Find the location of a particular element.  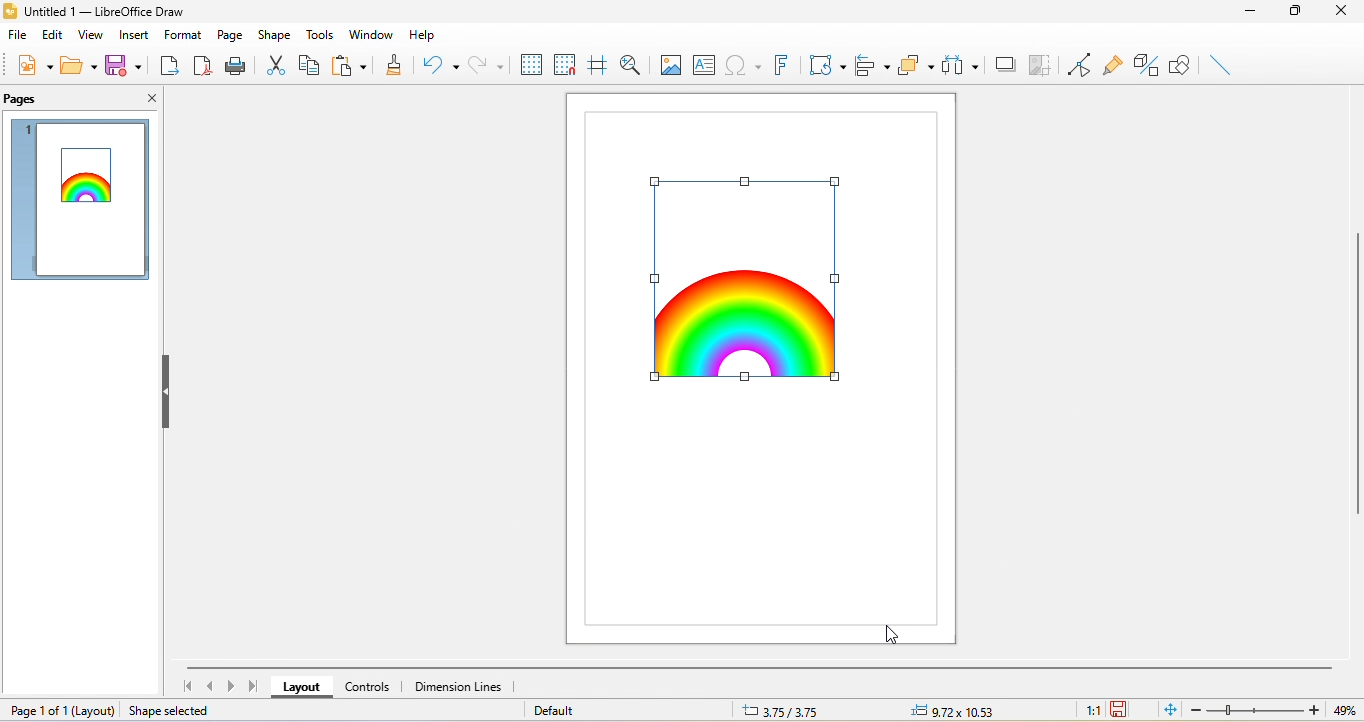

hide is located at coordinates (168, 395).